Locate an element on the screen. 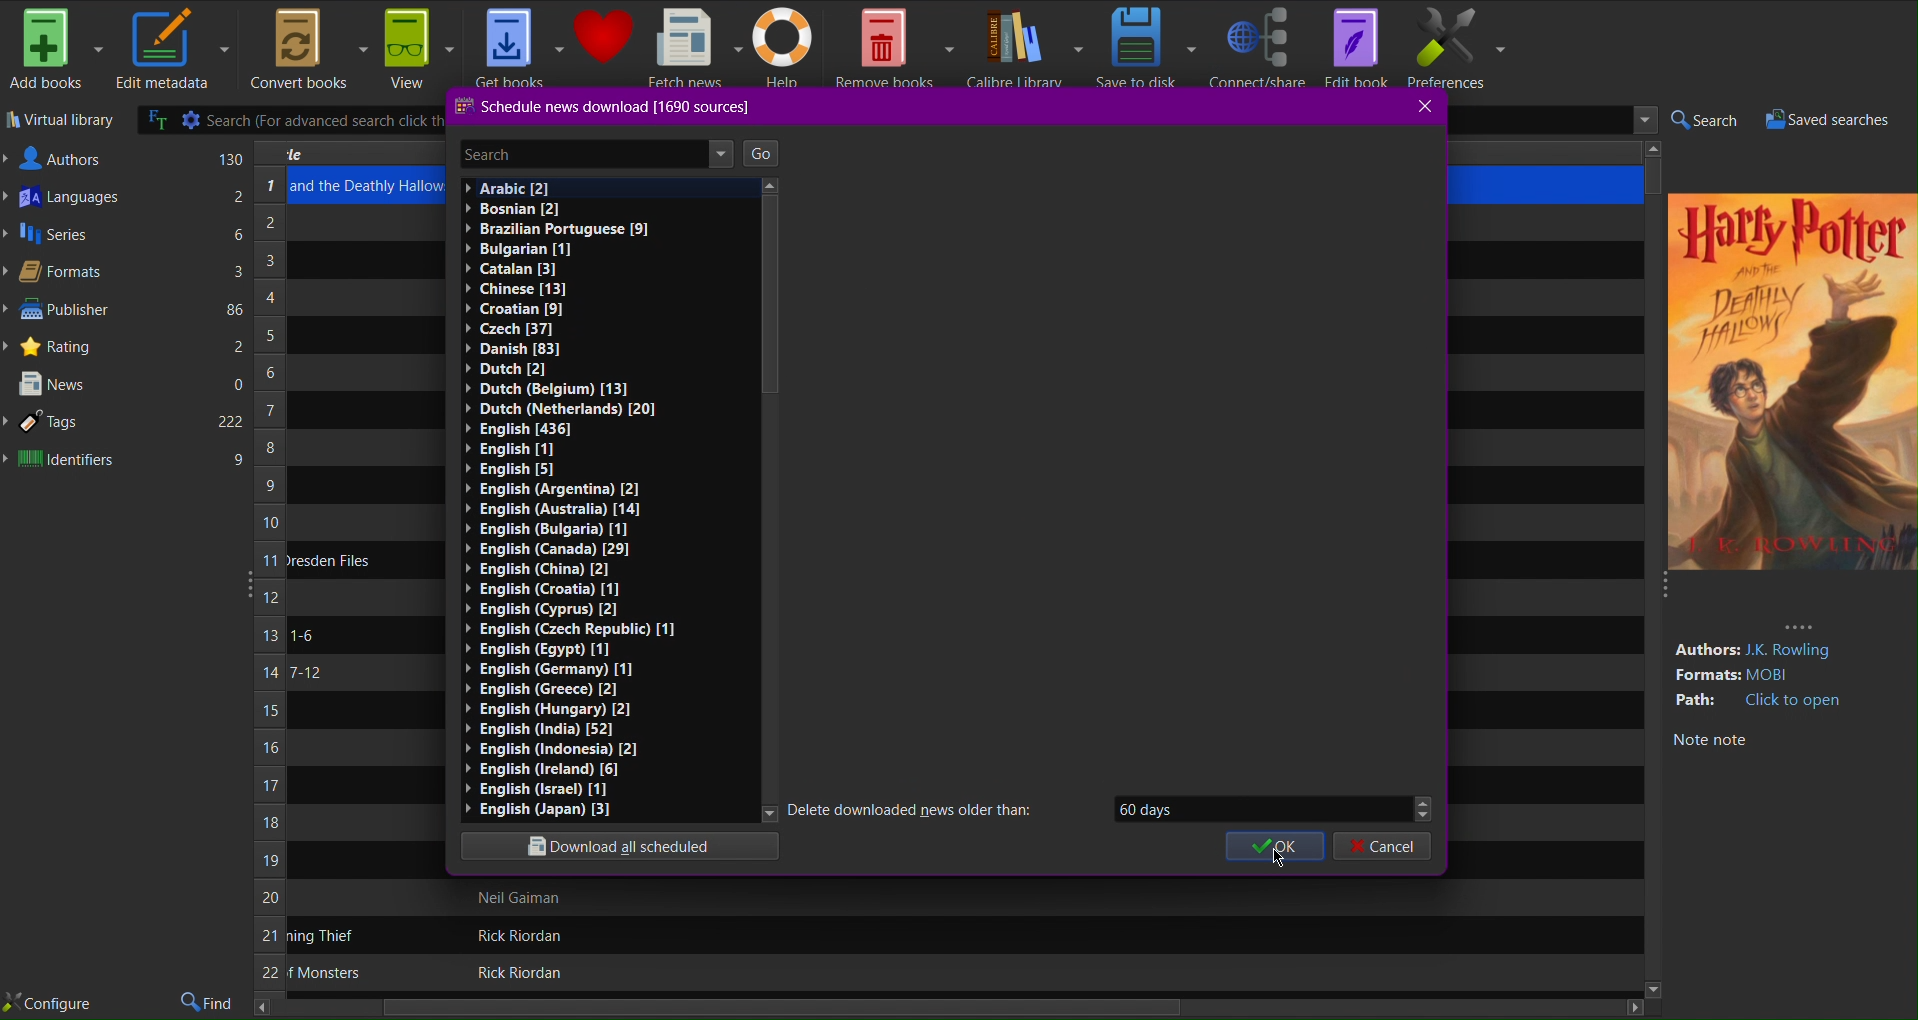 This screenshot has width=1918, height=1020. Click to open is located at coordinates (1795, 701).